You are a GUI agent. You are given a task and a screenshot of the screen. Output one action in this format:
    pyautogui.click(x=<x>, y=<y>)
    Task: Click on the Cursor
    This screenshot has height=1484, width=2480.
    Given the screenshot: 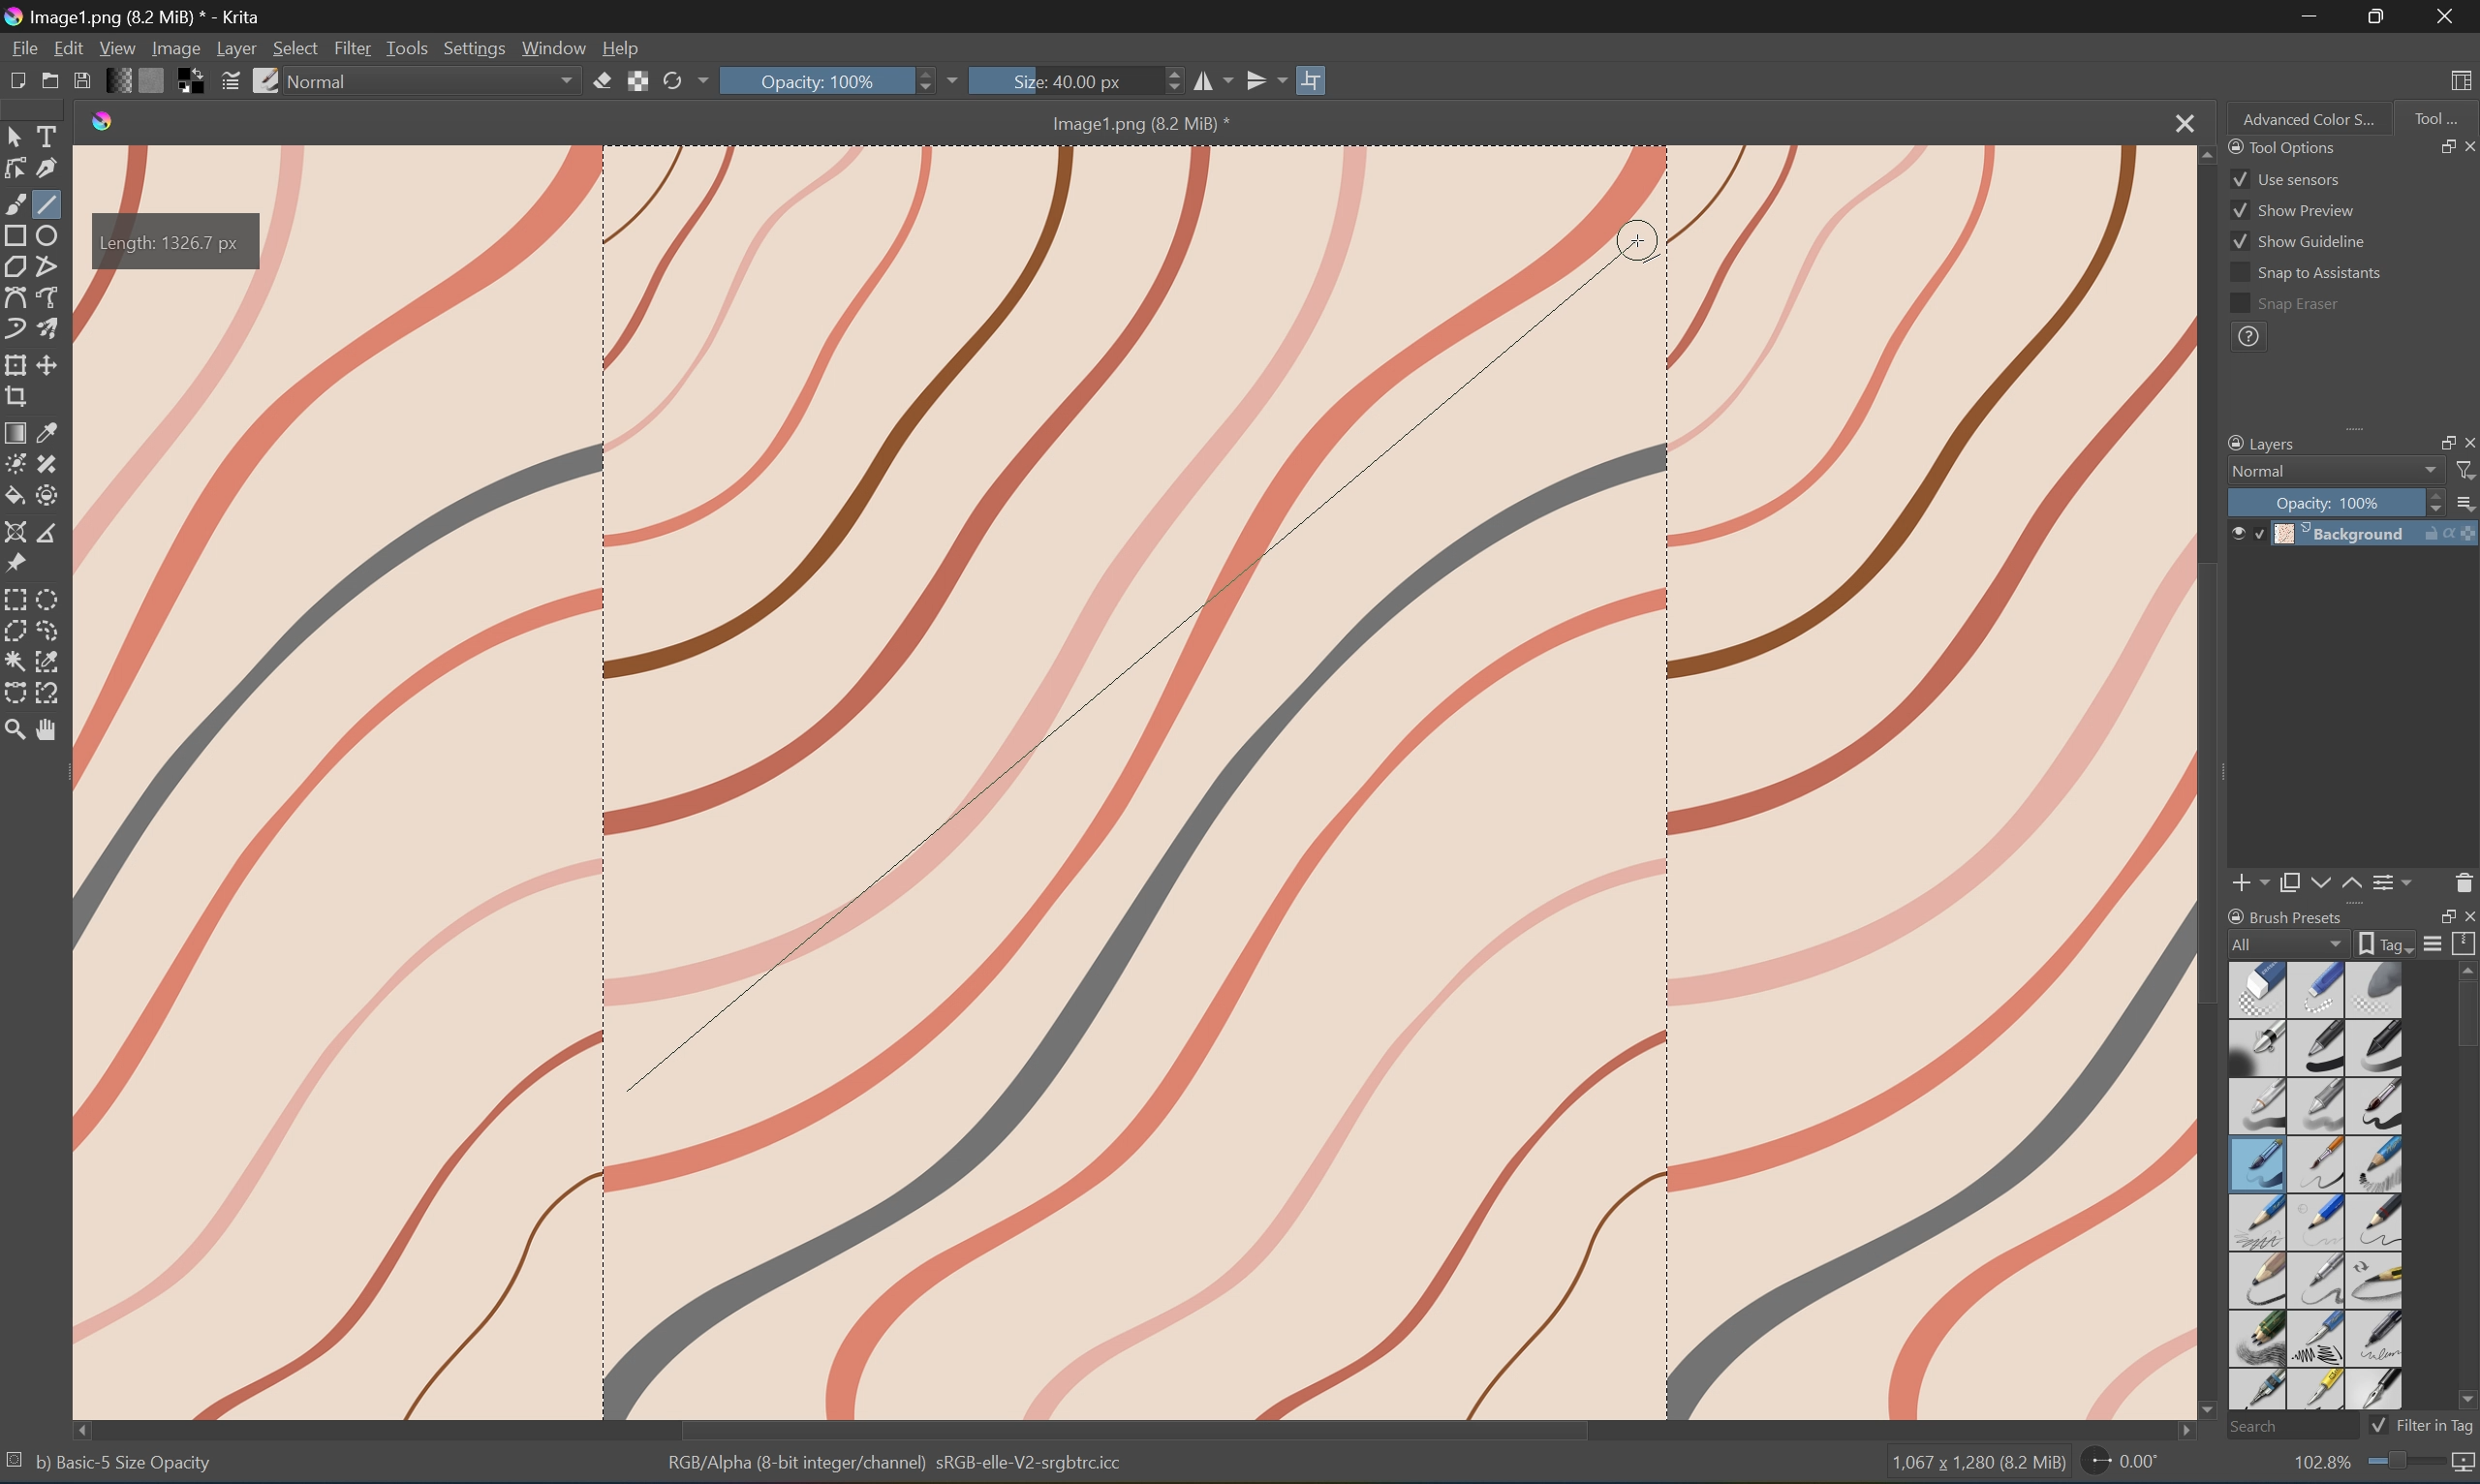 What is the action you would take?
    pyautogui.click(x=625, y=1092)
    